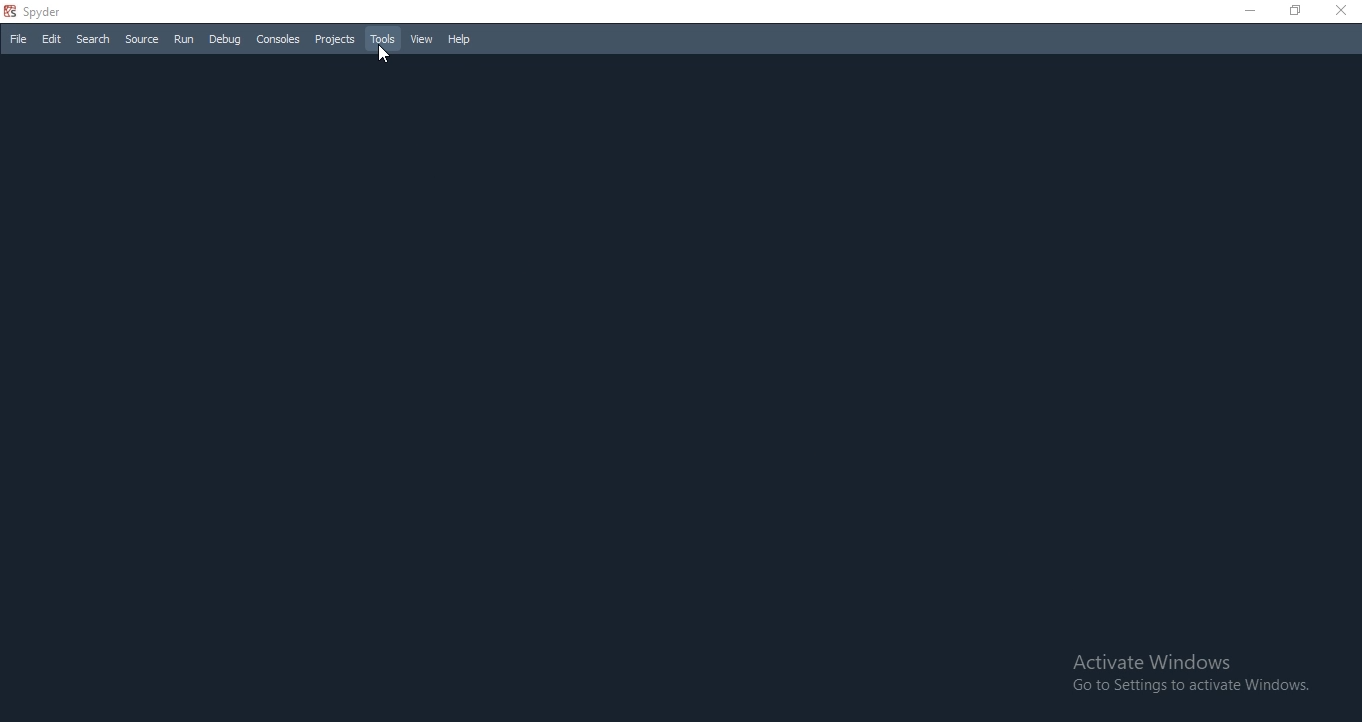 This screenshot has height=722, width=1362. I want to click on logo, so click(9, 11).